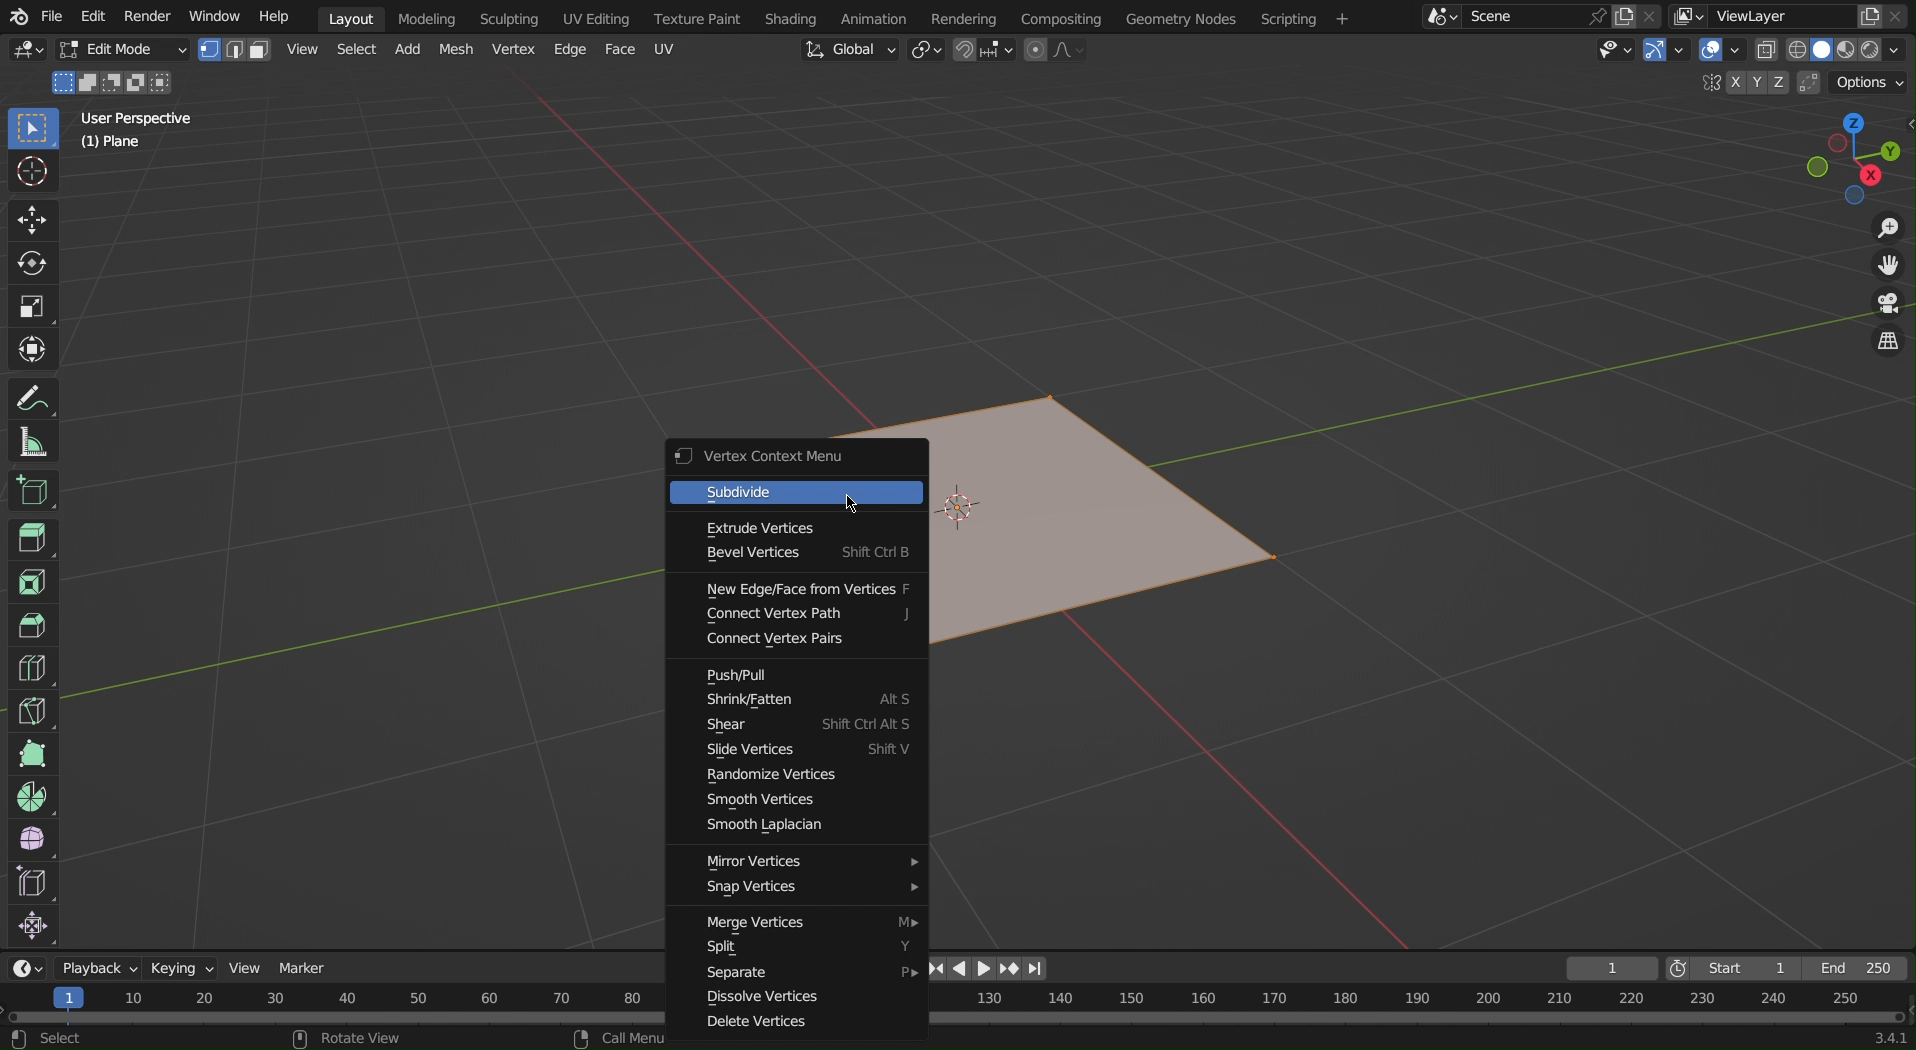  What do you see at coordinates (1719, 54) in the screenshot?
I see `Show Overlays` at bounding box center [1719, 54].